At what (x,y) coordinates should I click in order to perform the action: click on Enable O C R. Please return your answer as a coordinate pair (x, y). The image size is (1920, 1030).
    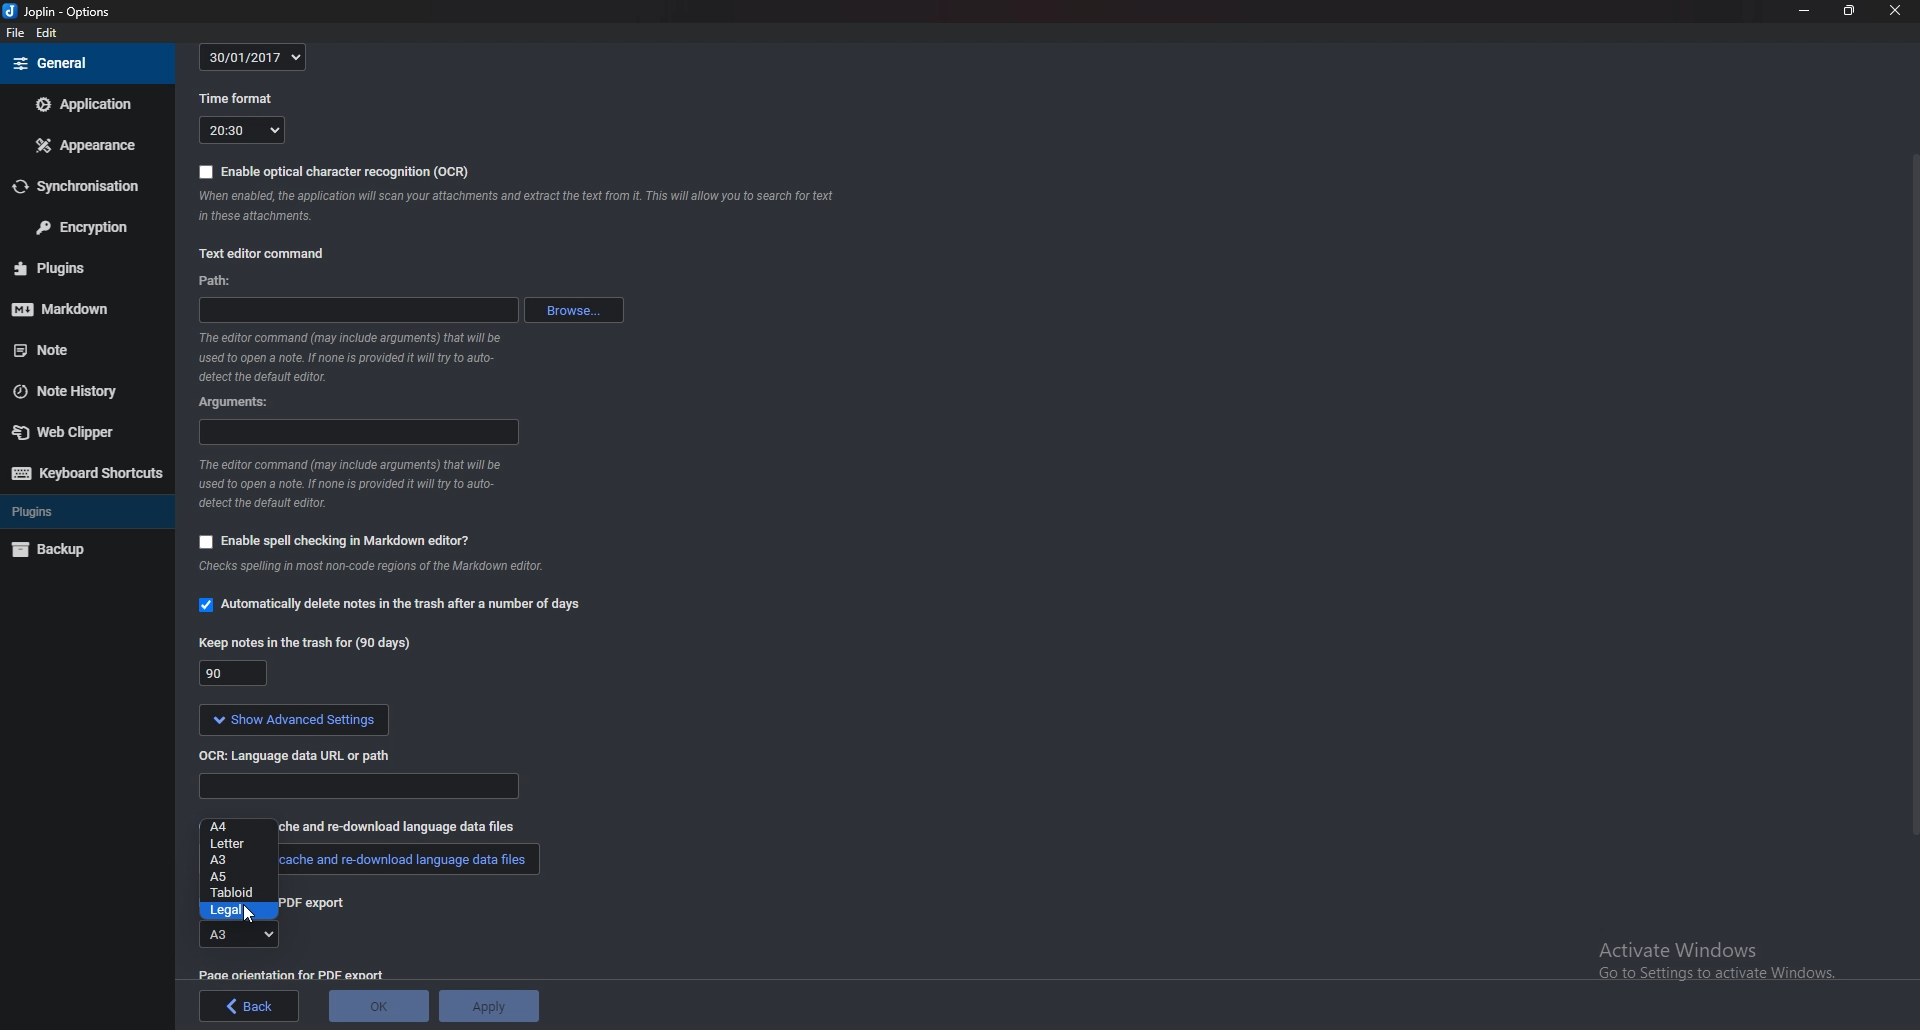
    Looking at the image, I should click on (335, 172).